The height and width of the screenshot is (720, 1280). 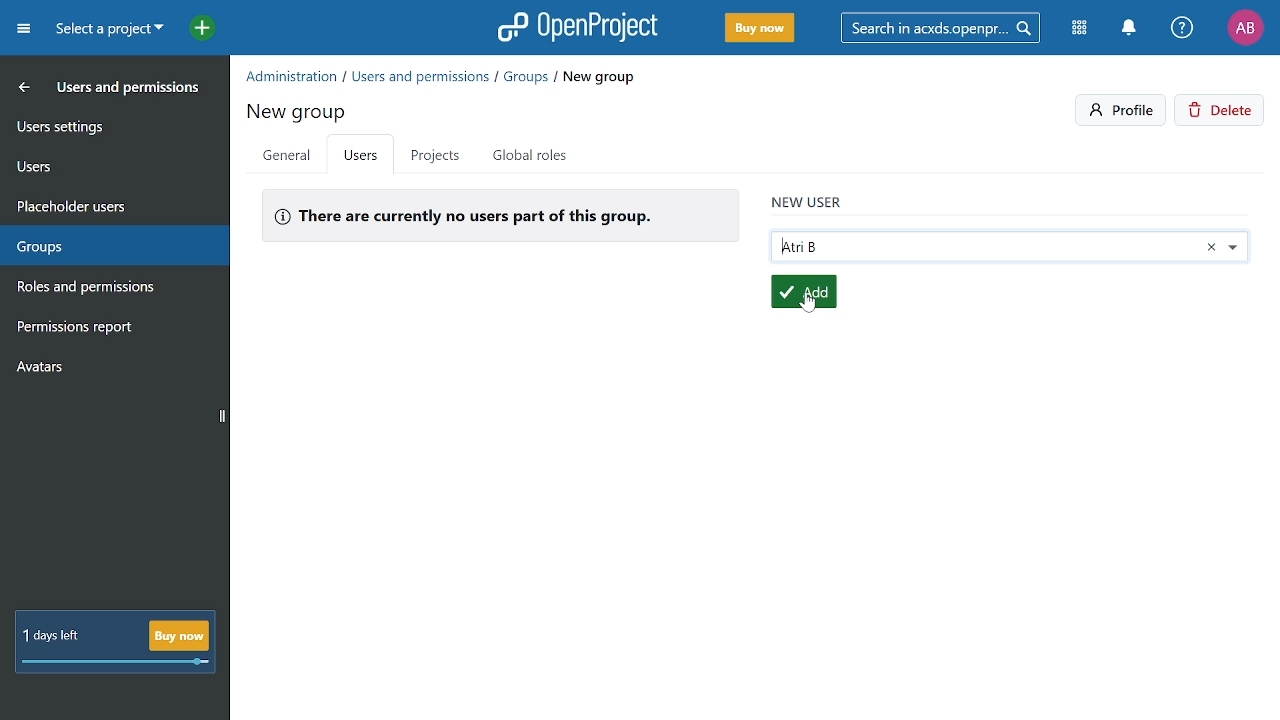 I want to click on Users, so click(x=362, y=157).